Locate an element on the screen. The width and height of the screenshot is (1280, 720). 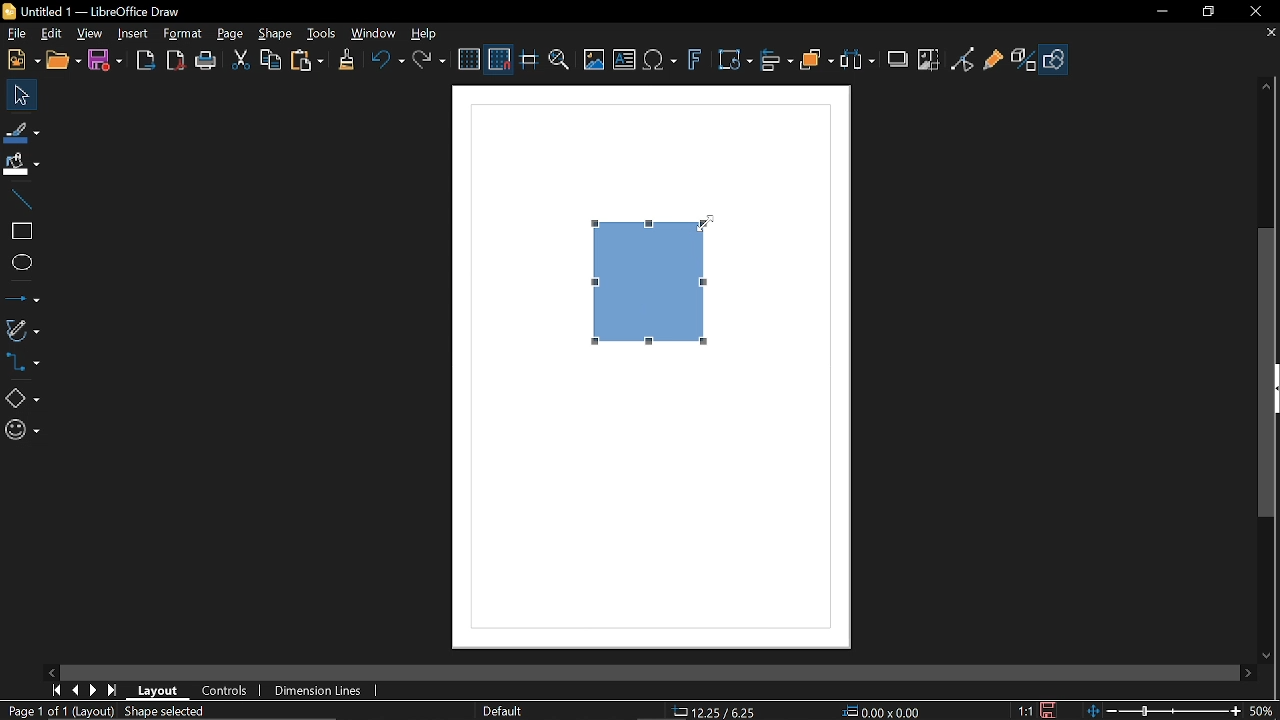
Print is located at coordinates (206, 61).